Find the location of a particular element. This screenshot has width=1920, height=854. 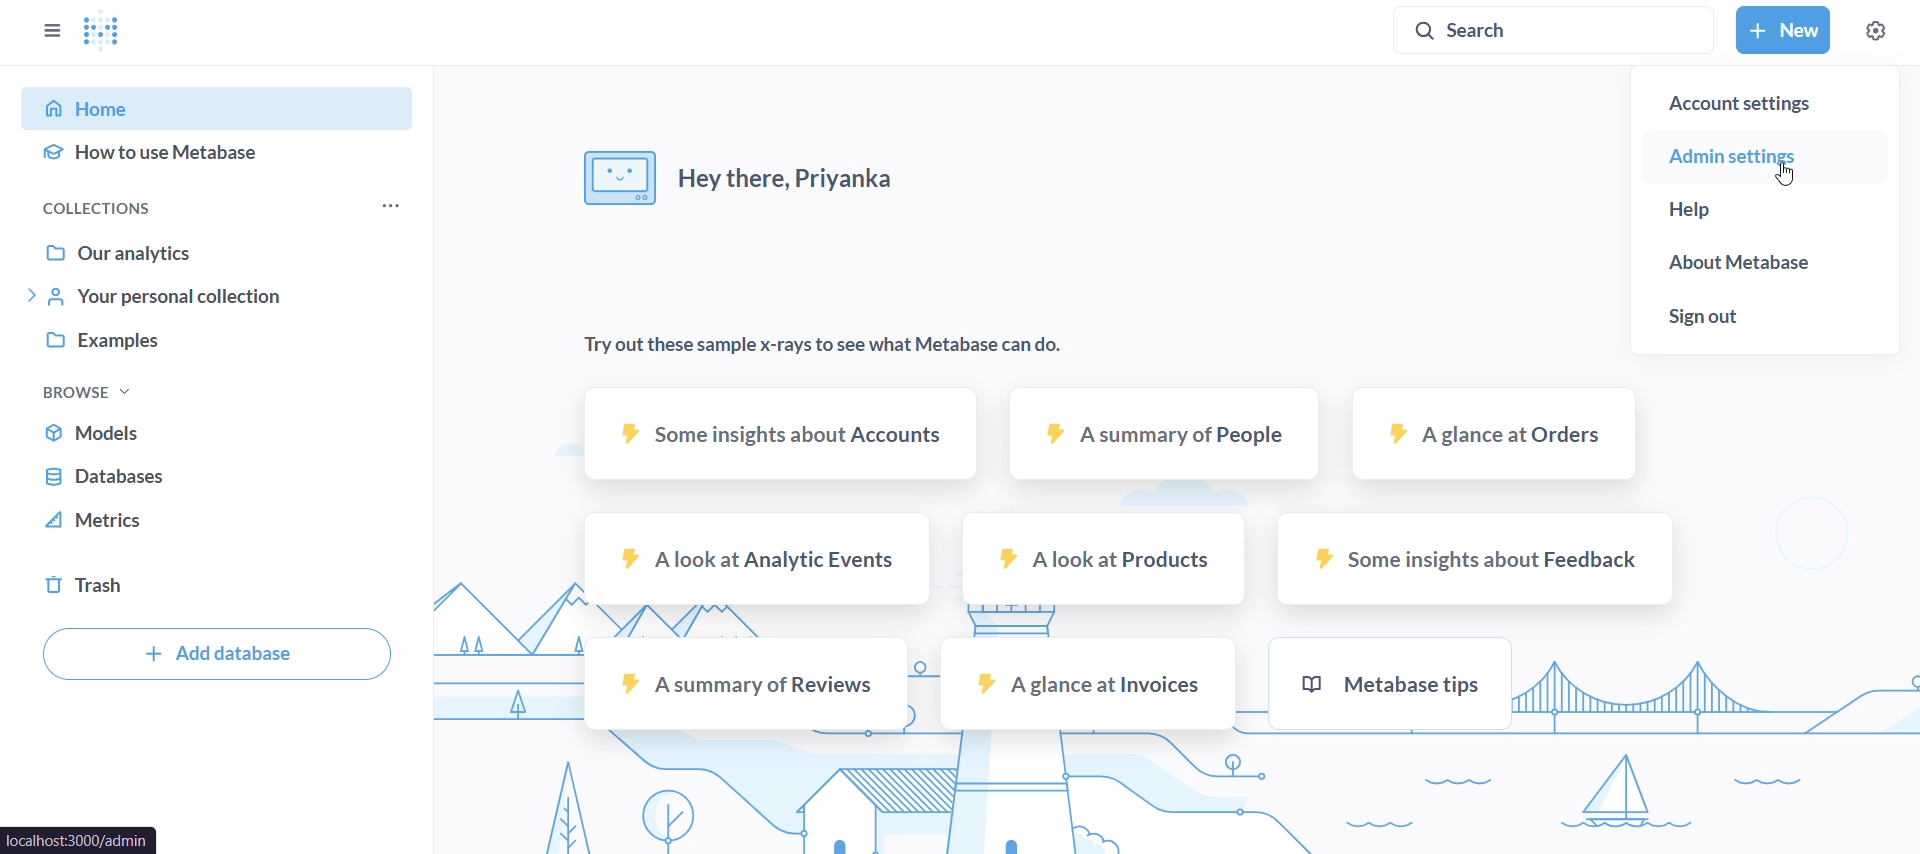

about metabase is located at coordinates (1771, 262).